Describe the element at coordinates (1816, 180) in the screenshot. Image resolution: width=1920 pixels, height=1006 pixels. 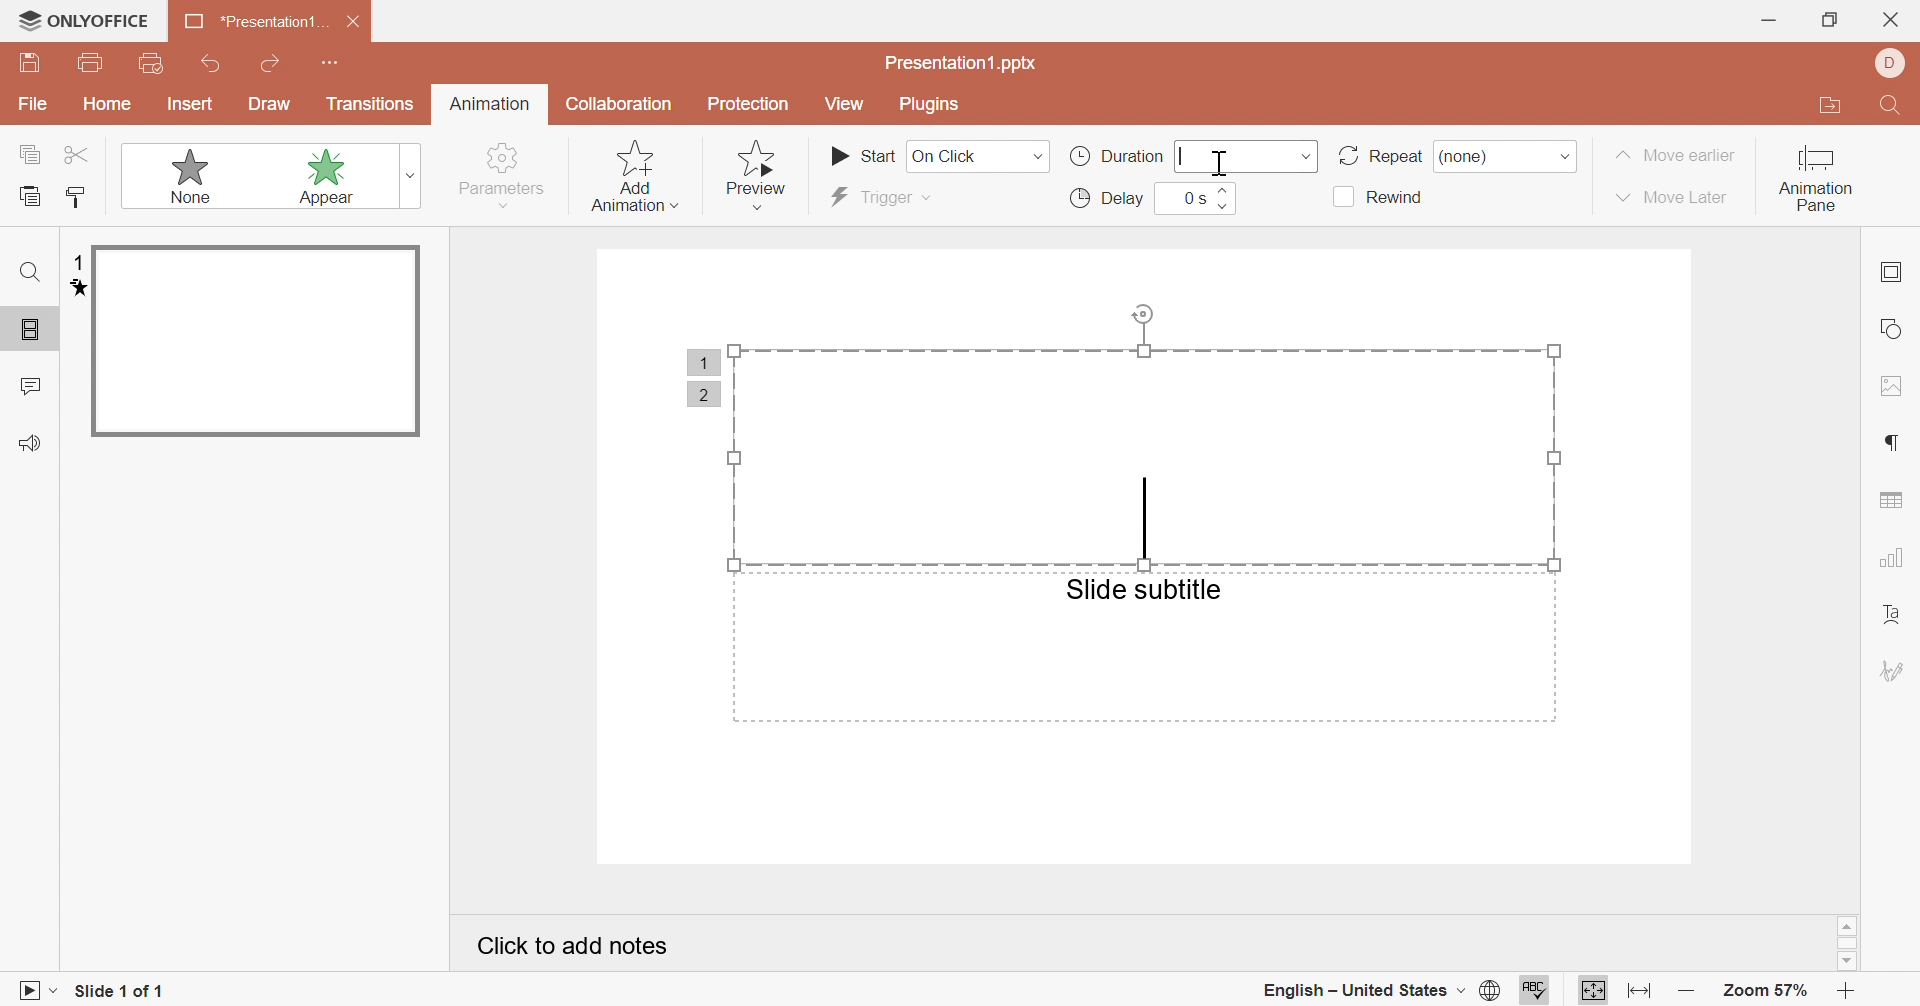
I see `animation pane` at that location.